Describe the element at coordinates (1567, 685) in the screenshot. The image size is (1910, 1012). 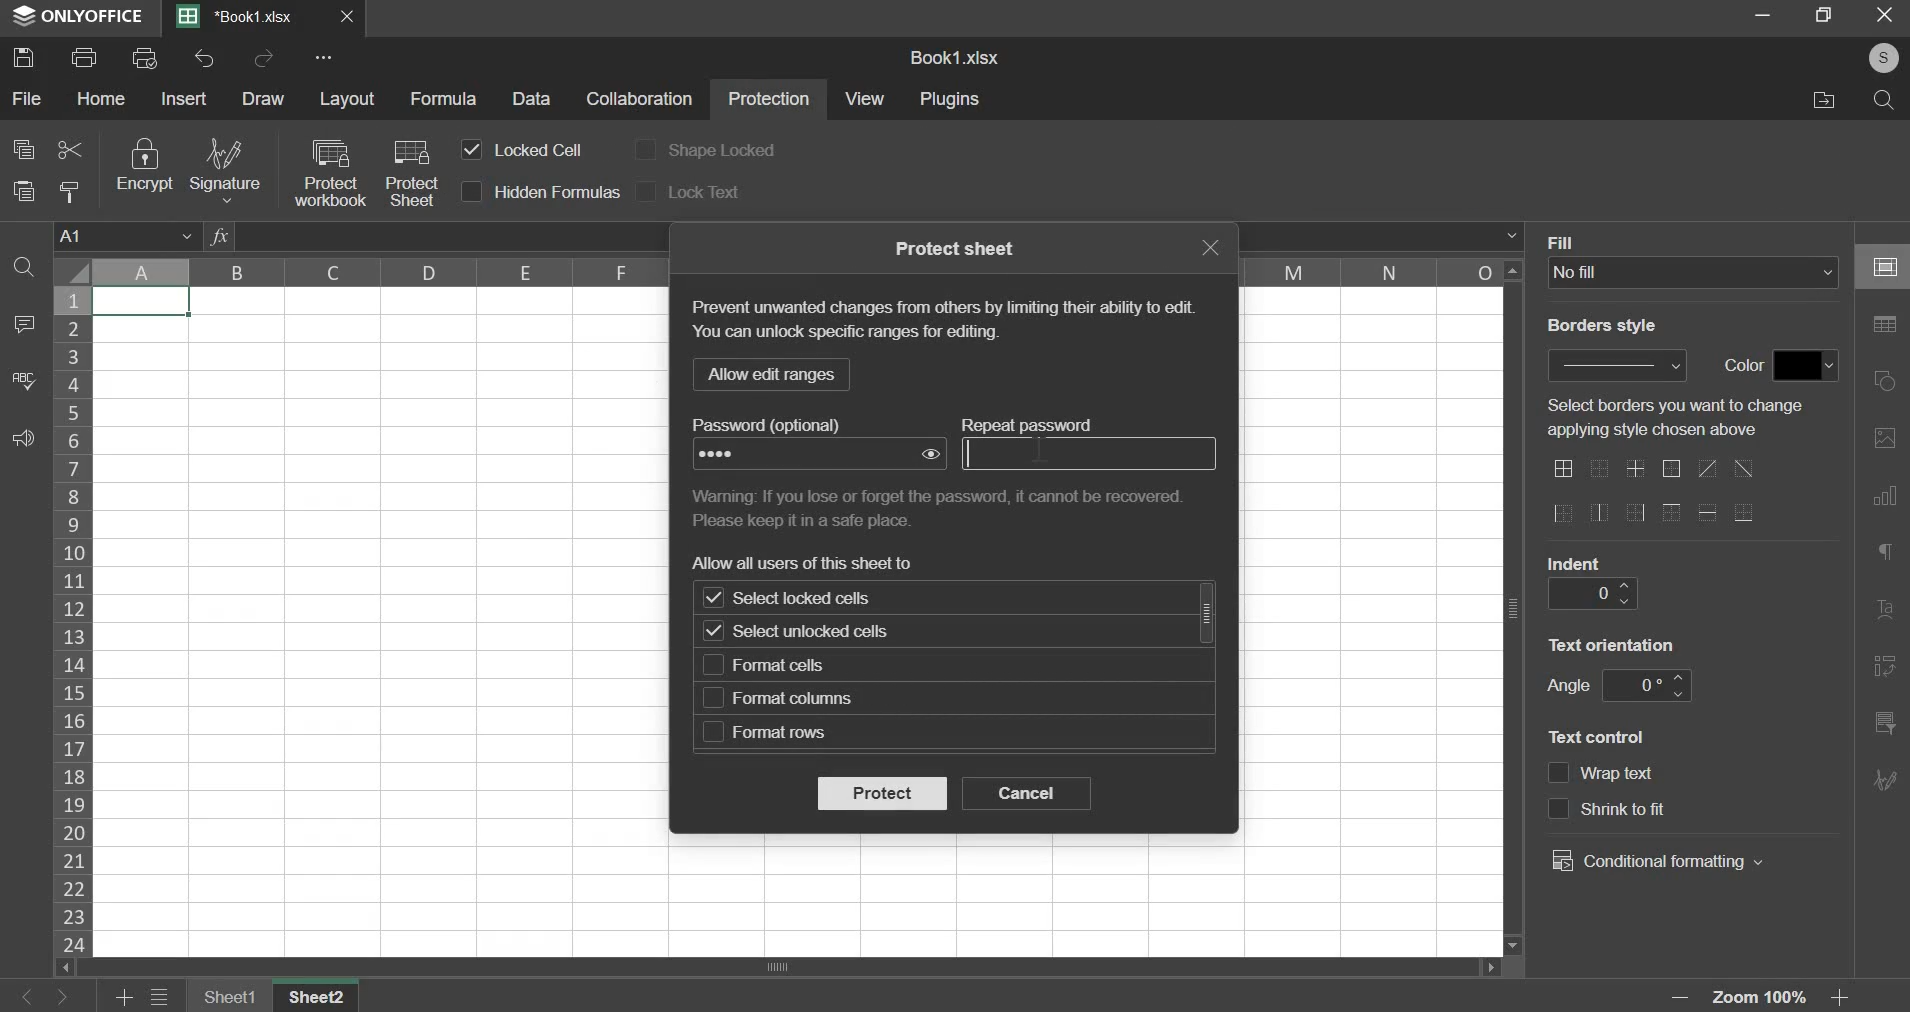
I see `angle` at that location.